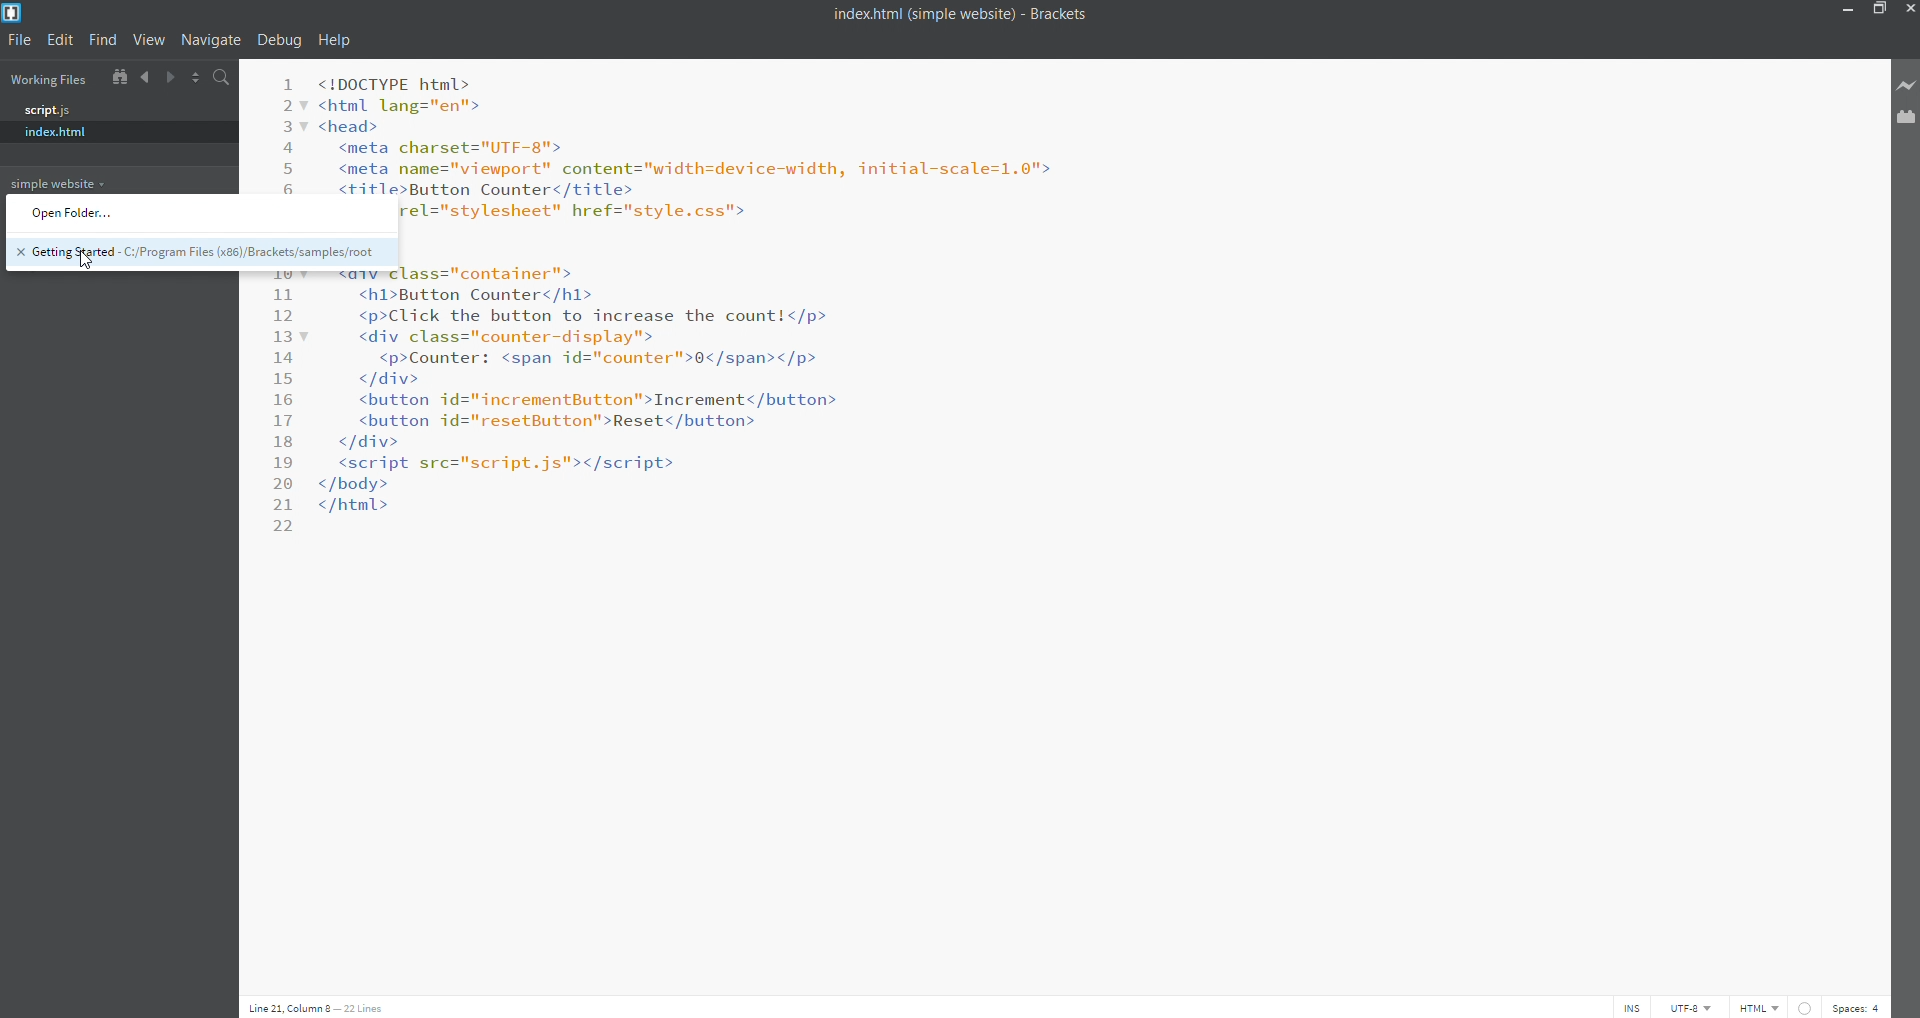  What do you see at coordinates (107, 109) in the screenshot?
I see `script.js` at bounding box center [107, 109].